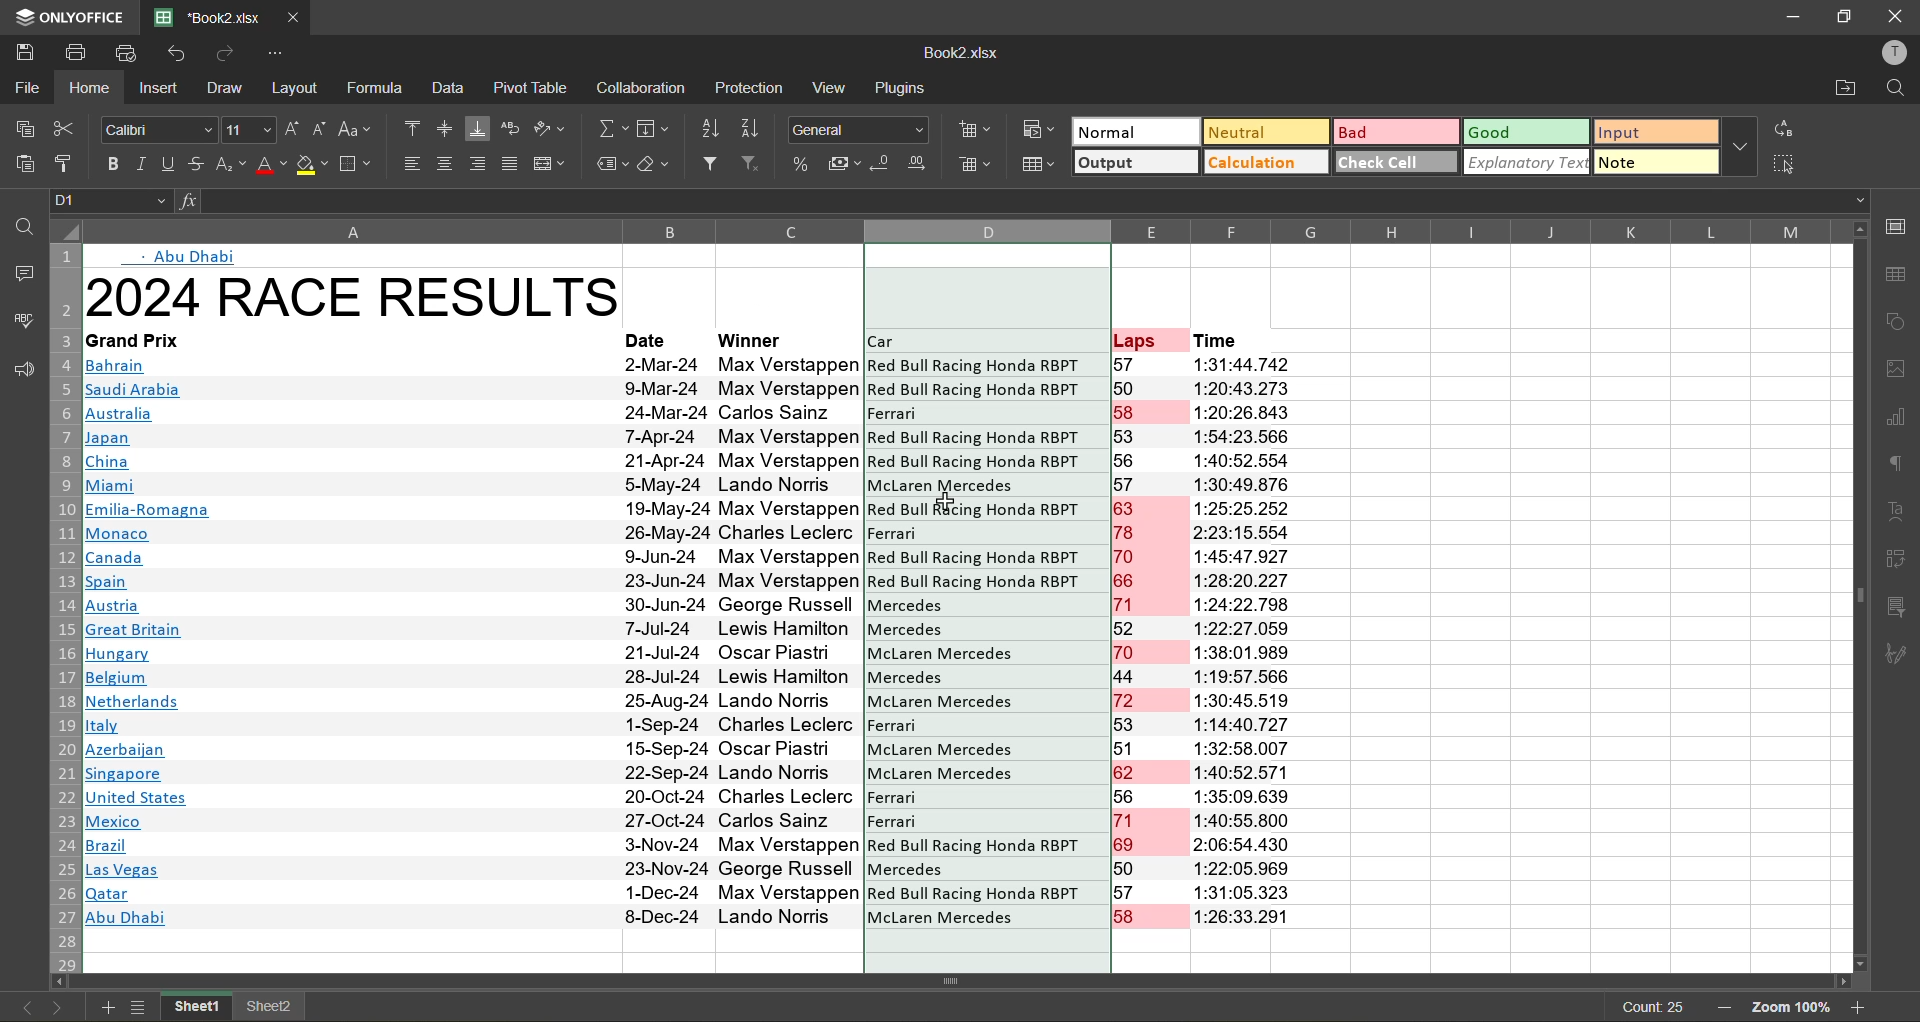 Image resolution: width=1920 pixels, height=1022 pixels. Describe the element at coordinates (1902, 419) in the screenshot. I see `charts` at that location.